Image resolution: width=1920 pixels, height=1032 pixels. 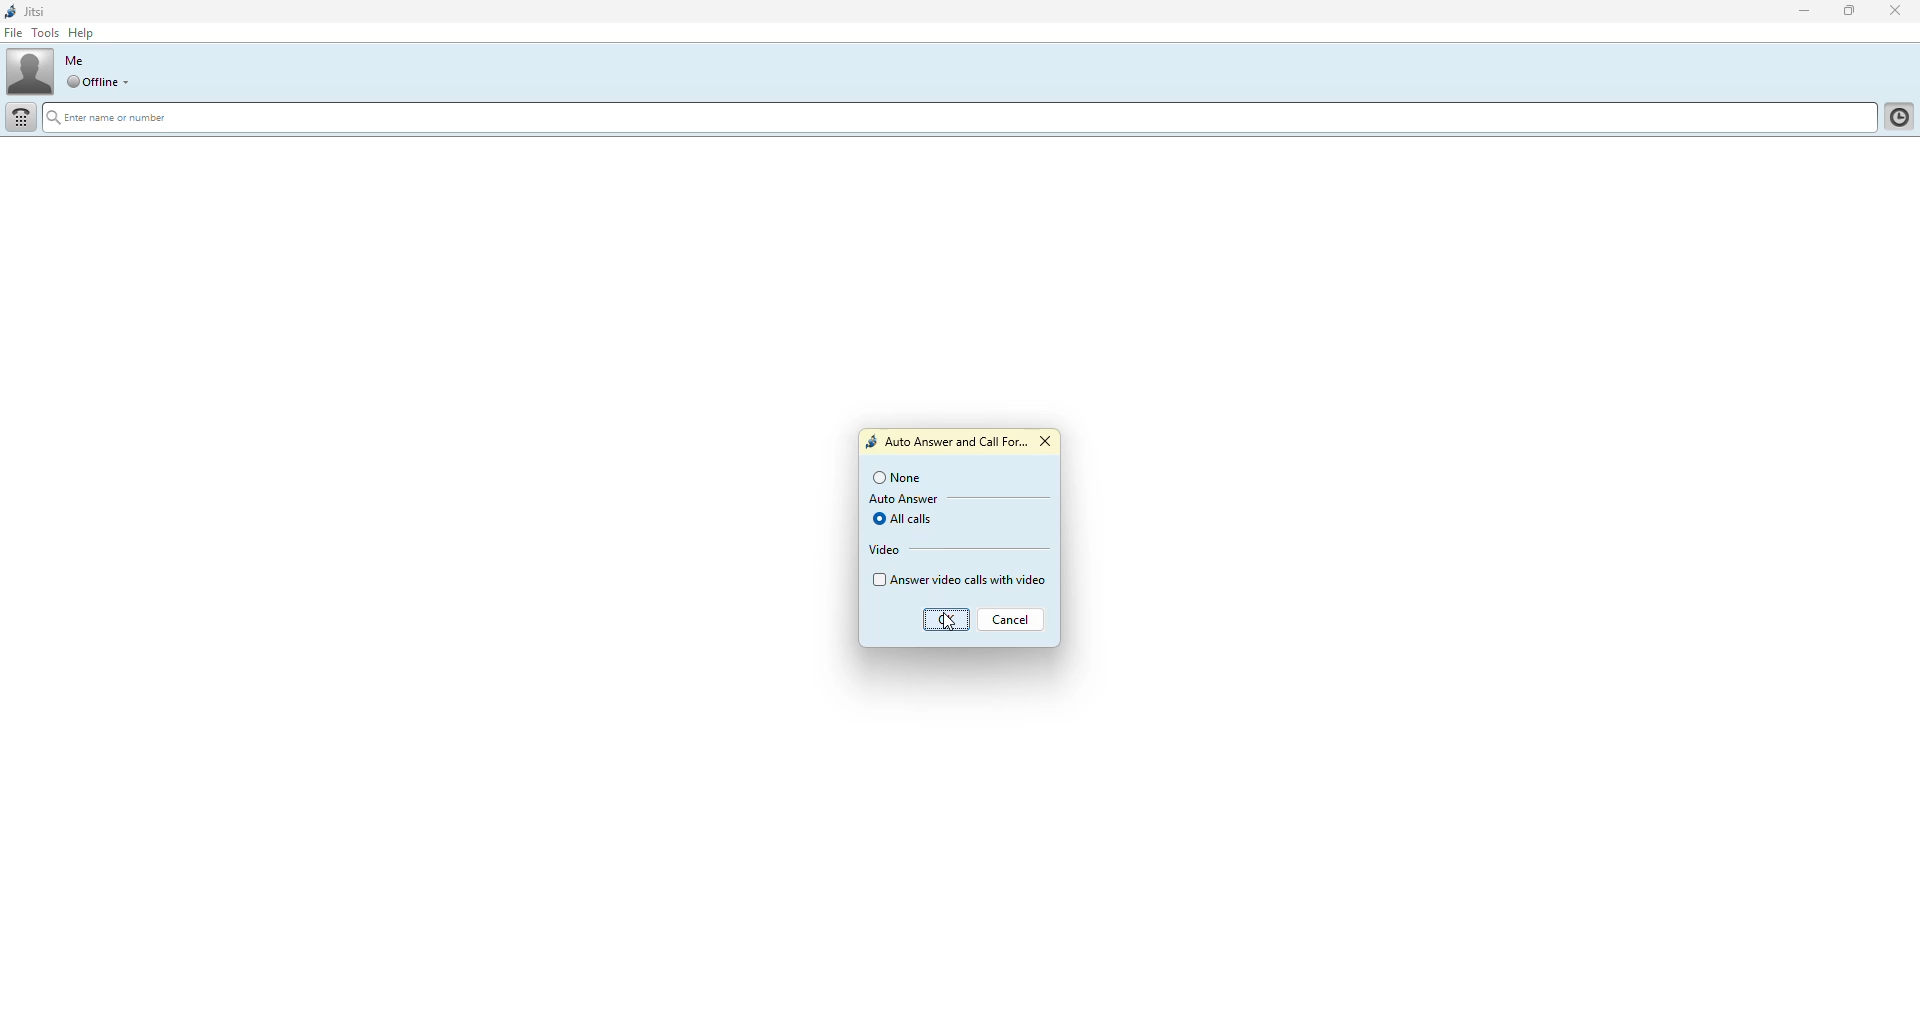 What do you see at coordinates (30, 70) in the screenshot?
I see `profile` at bounding box center [30, 70].